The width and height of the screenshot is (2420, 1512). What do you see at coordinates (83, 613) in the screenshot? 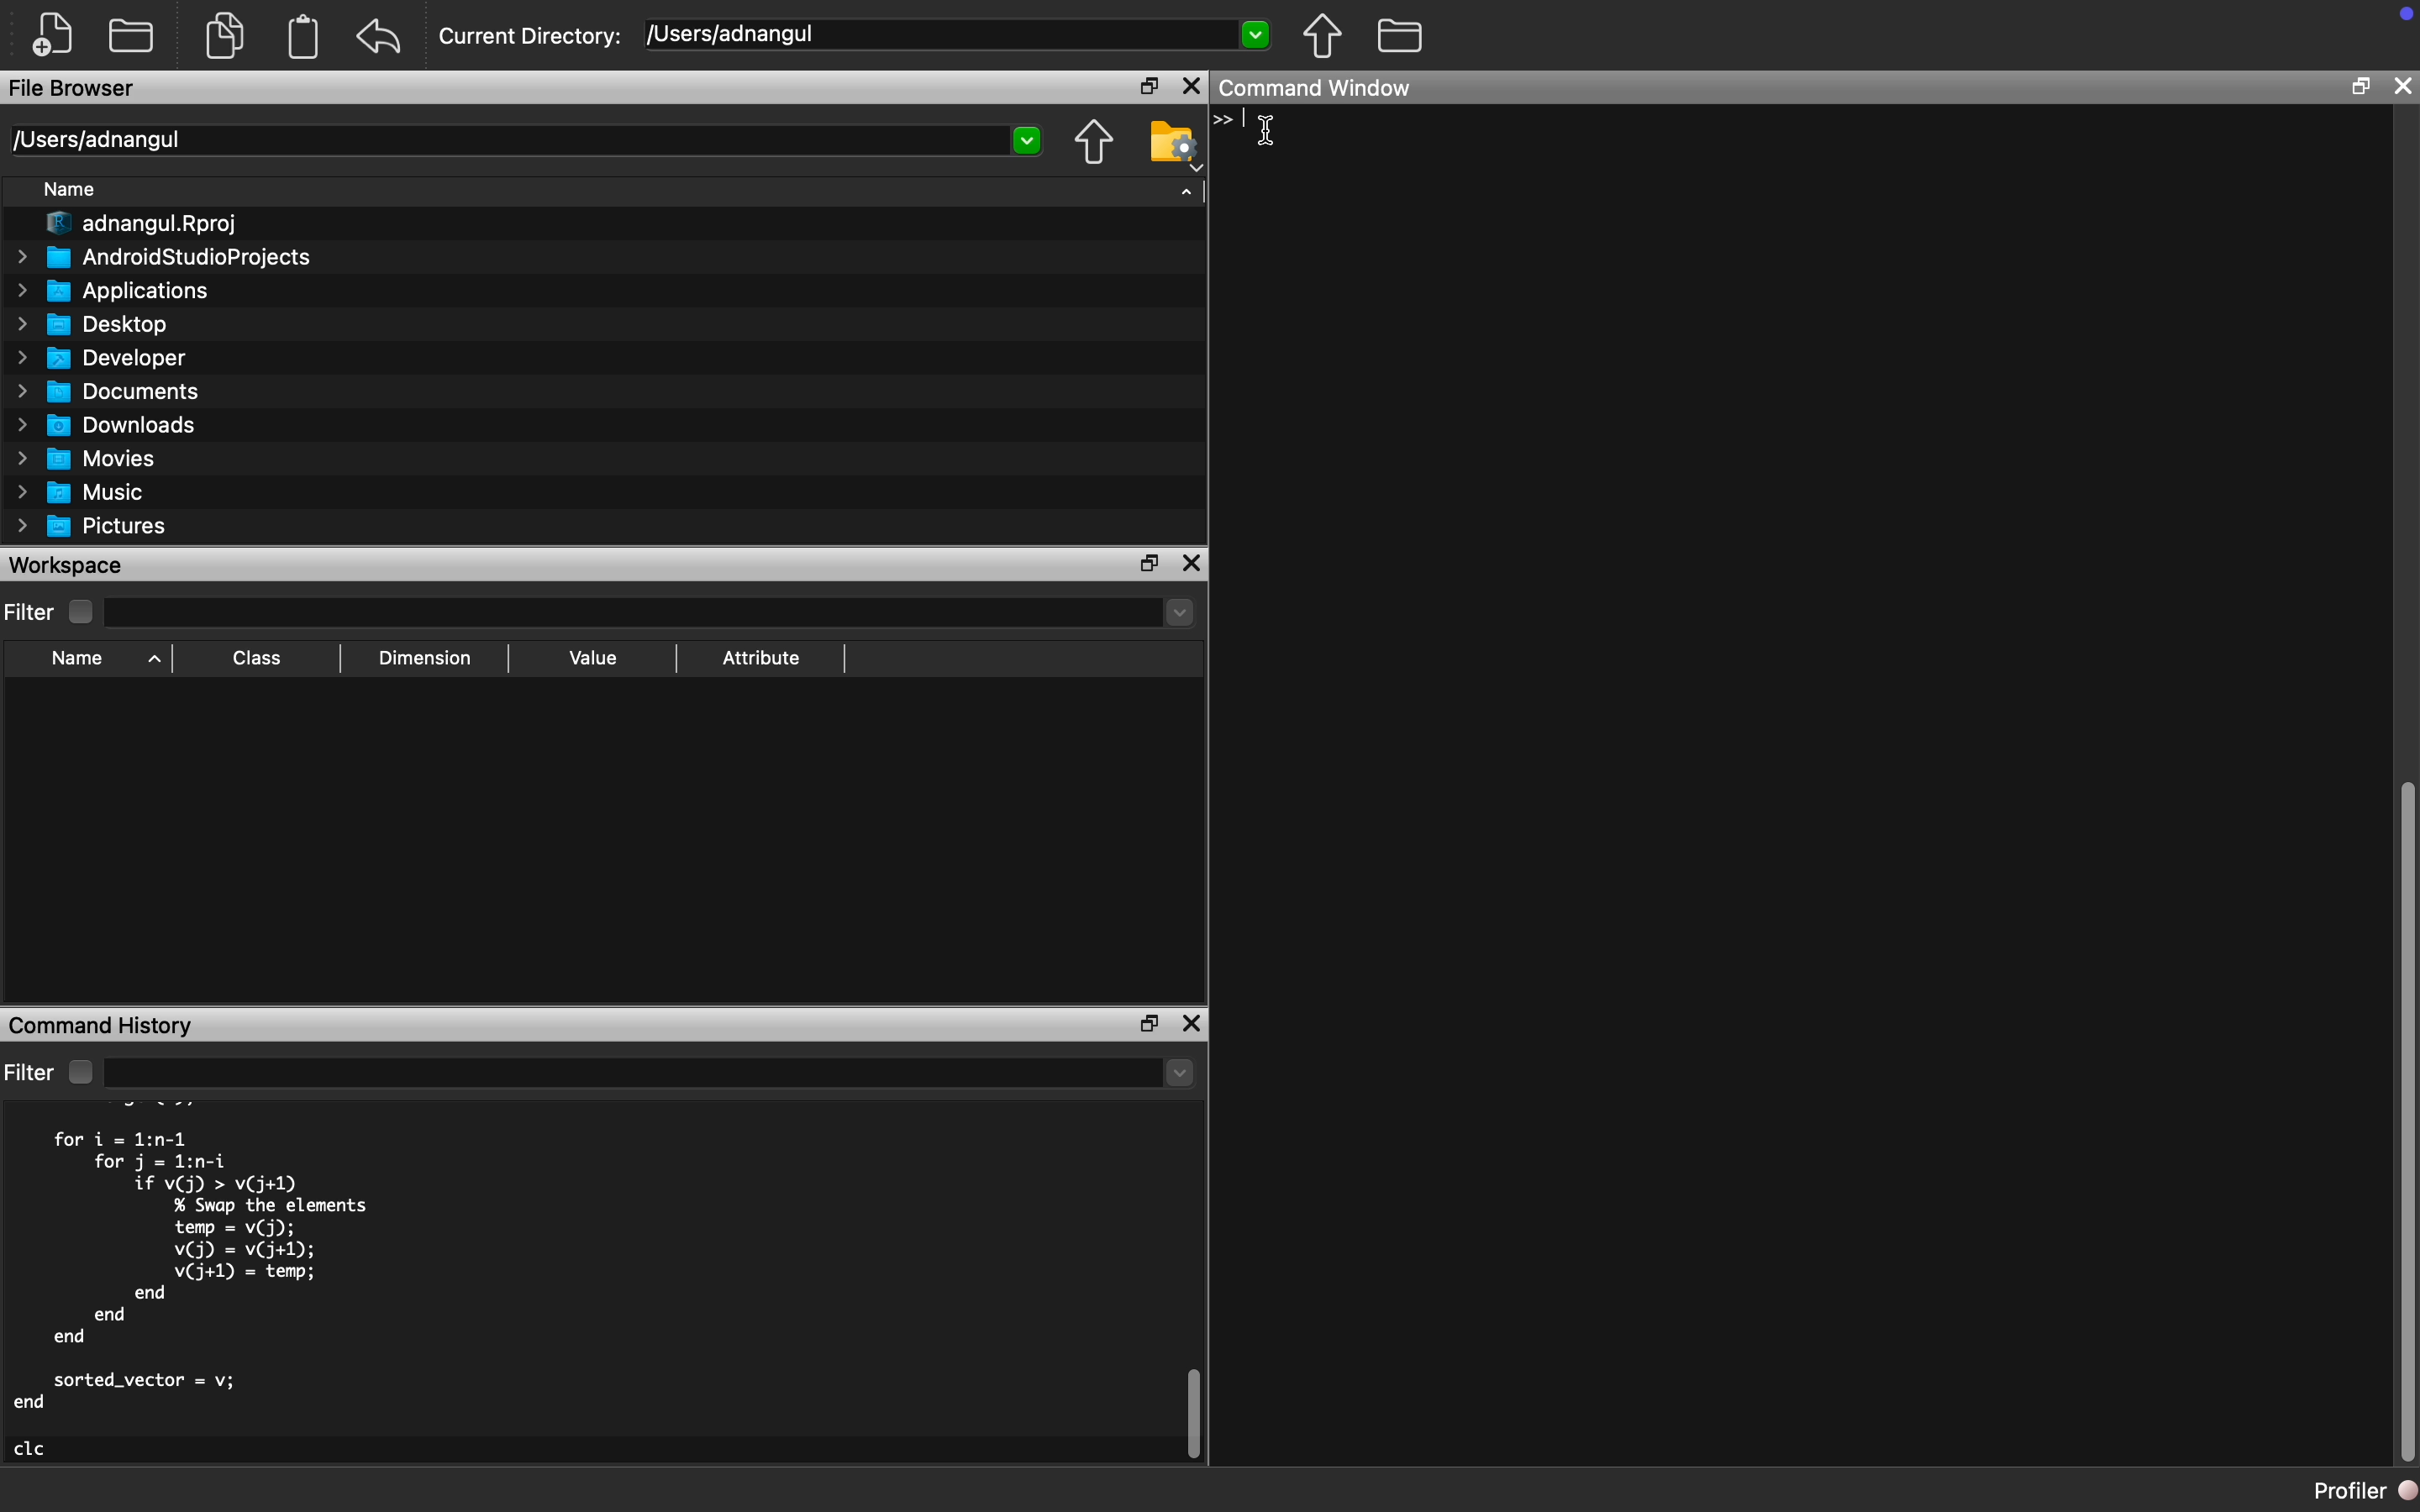
I see `Checkbox` at bounding box center [83, 613].